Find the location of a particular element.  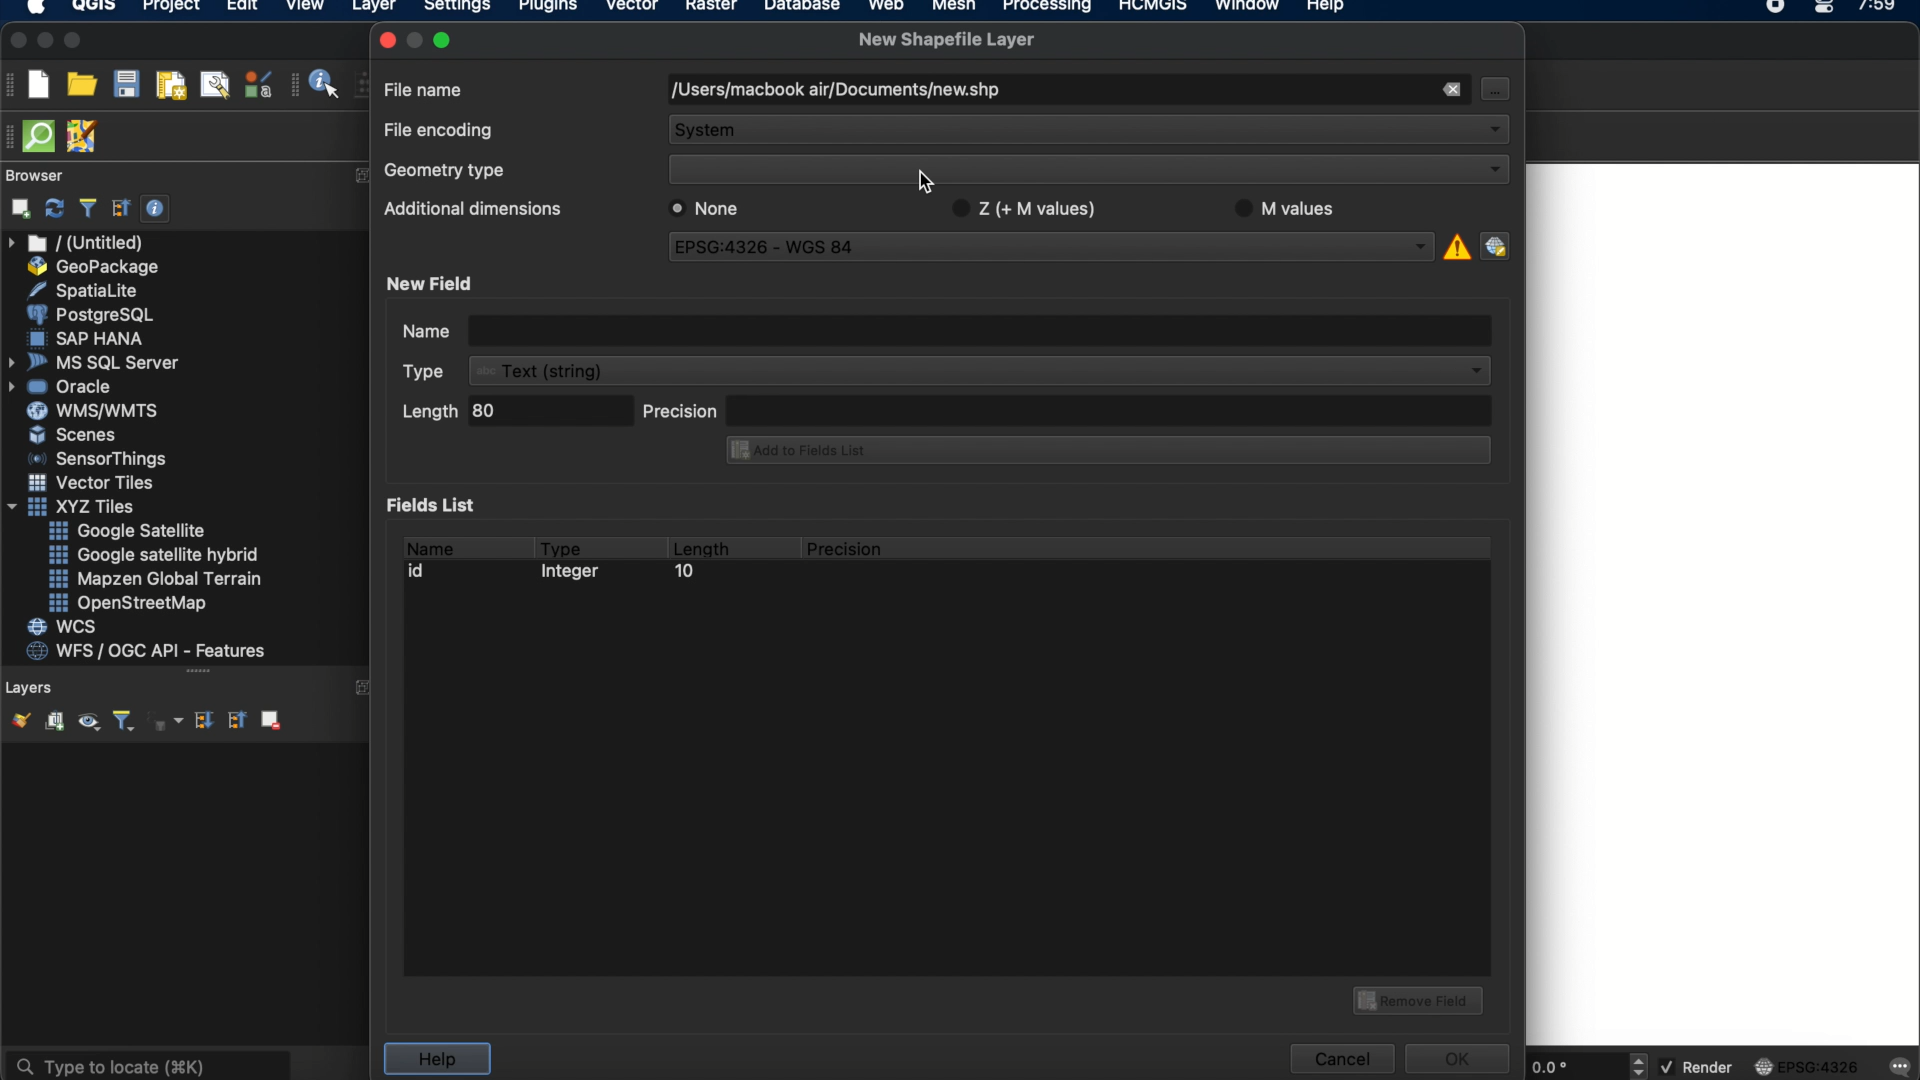

file name, type, location is located at coordinates (833, 91).